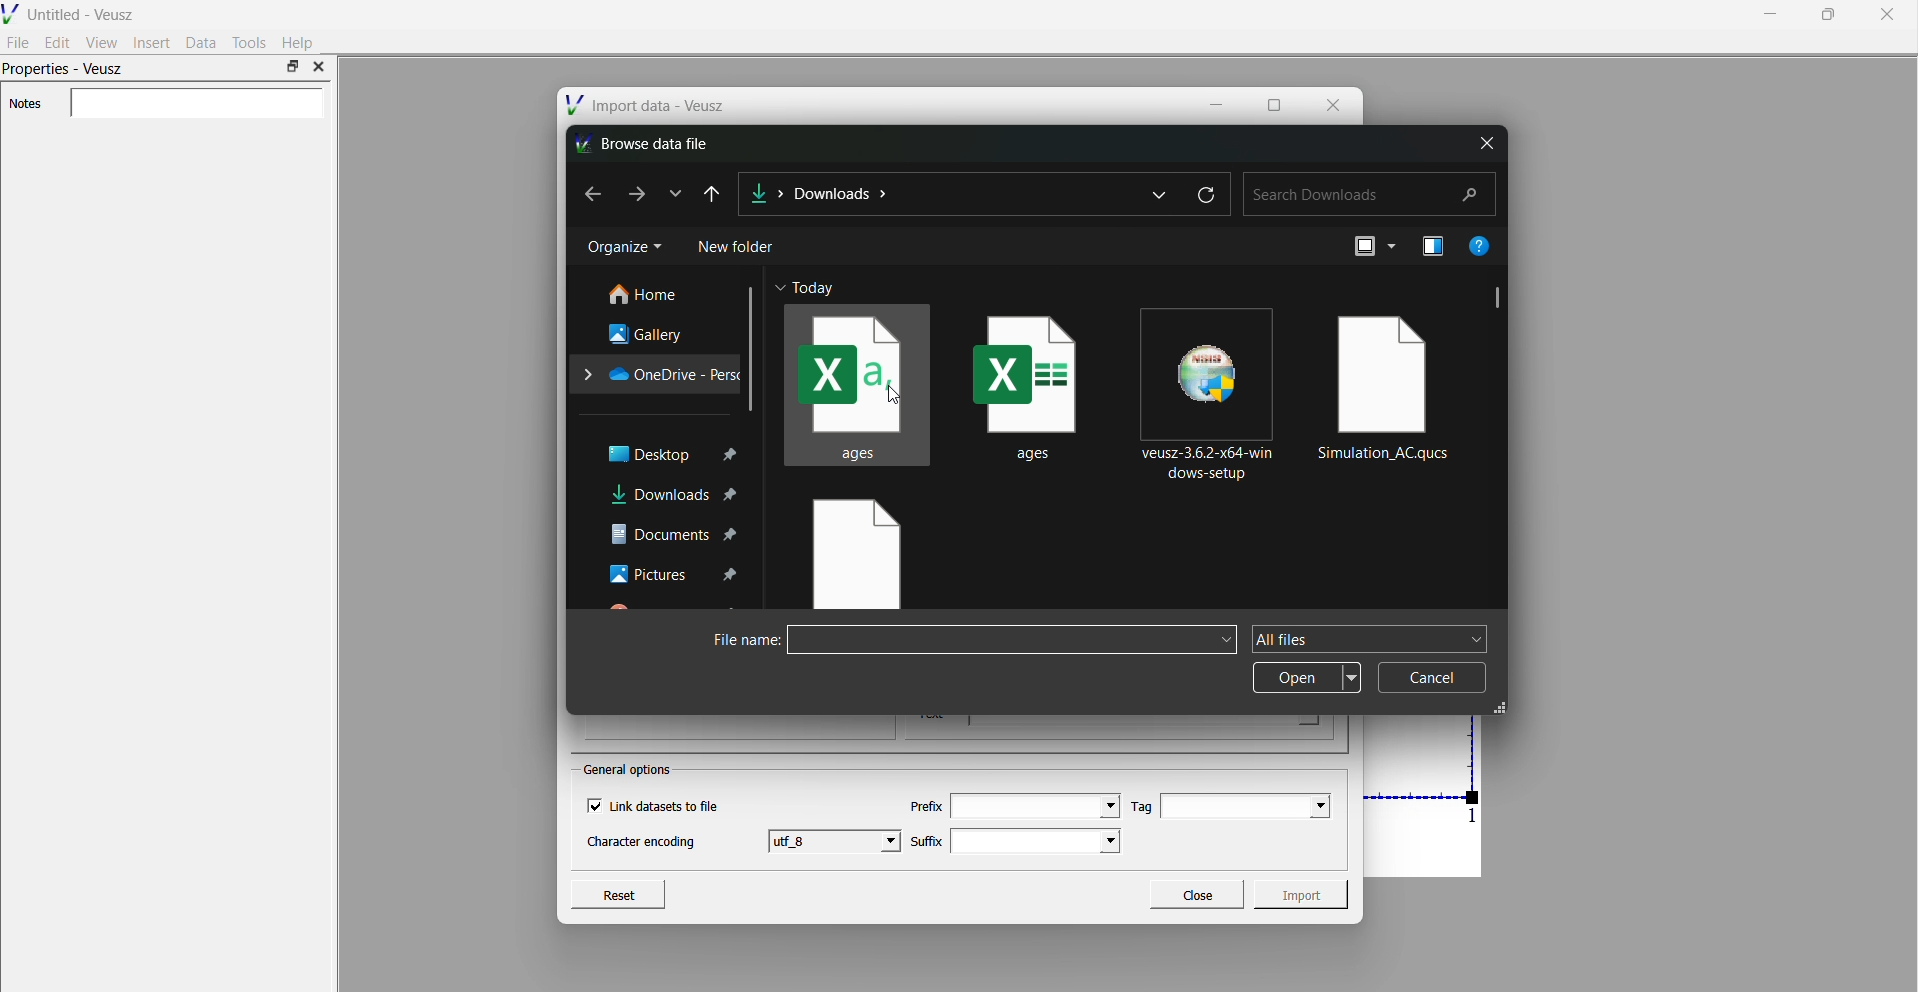 Image resolution: width=1918 pixels, height=992 pixels. What do you see at coordinates (585, 193) in the screenshot?
I see `back ` at bounding box center [585, 193].